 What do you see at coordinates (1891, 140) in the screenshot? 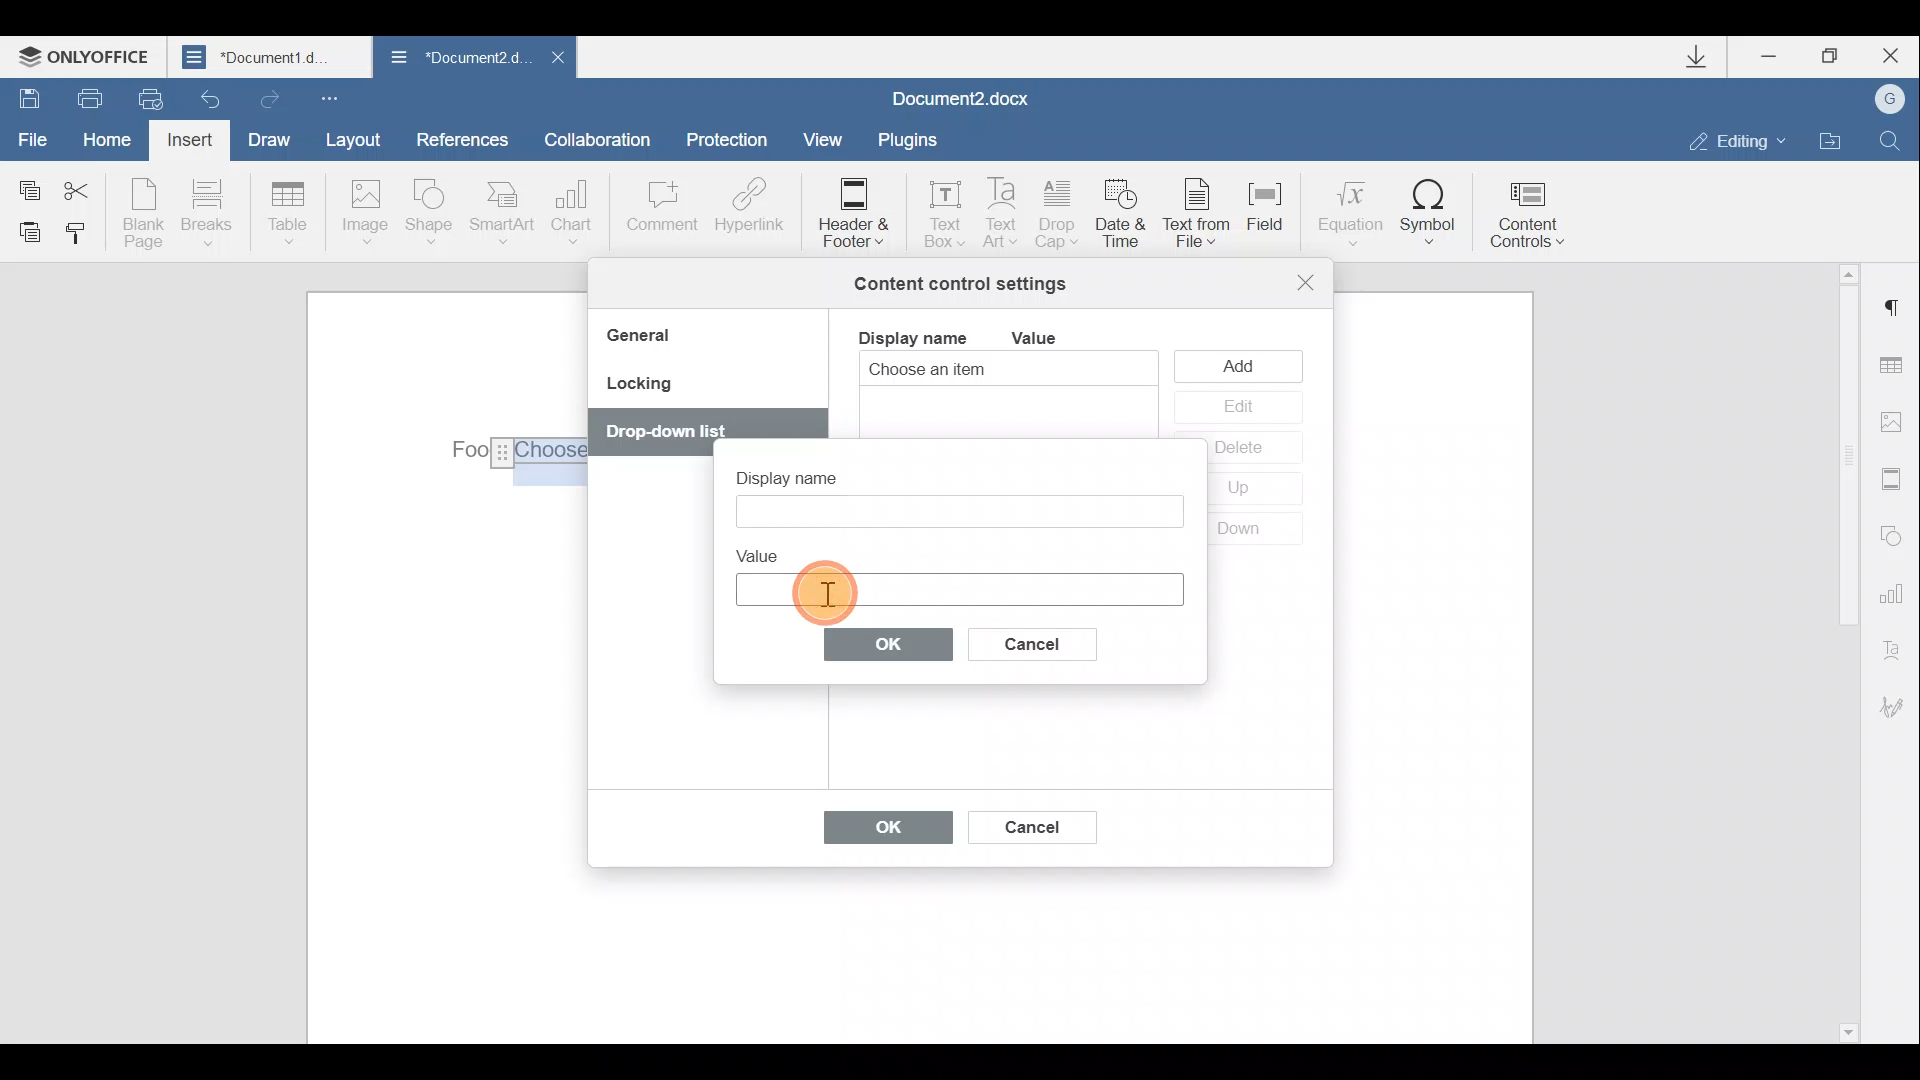
I see `Find` at bounding box center [1891, 140].